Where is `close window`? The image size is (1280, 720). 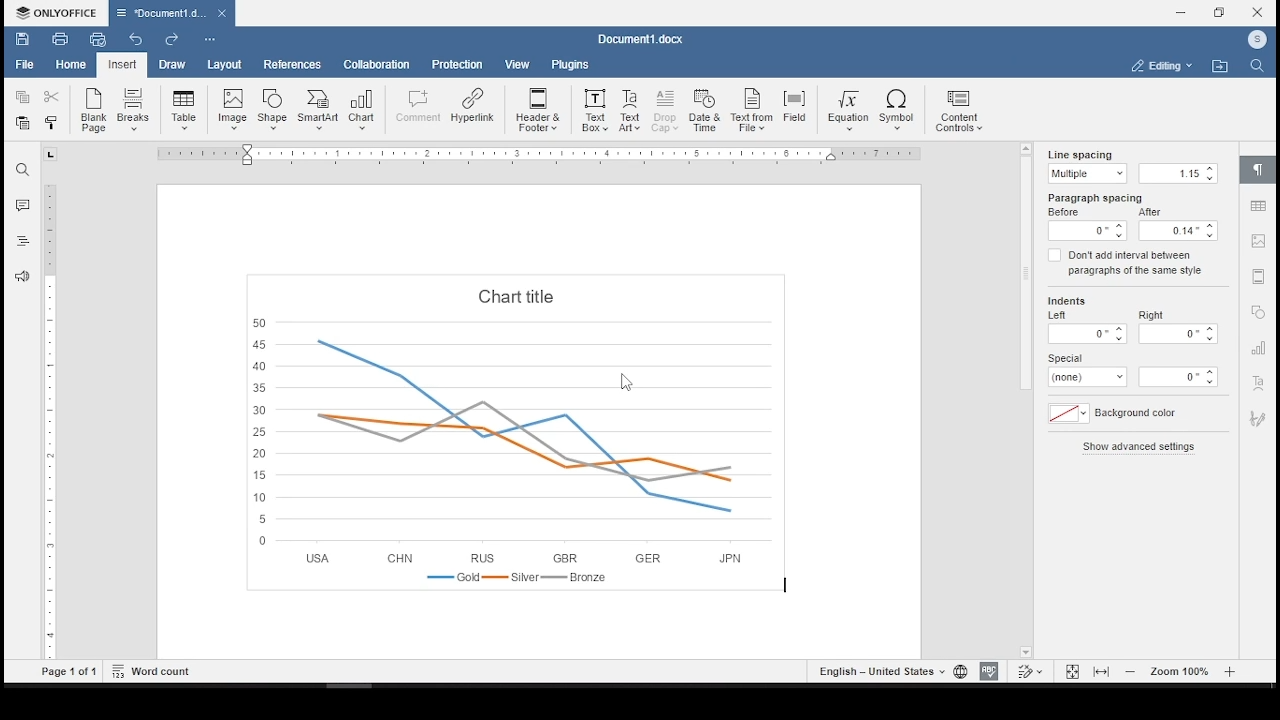
close window is located at coordinates (1258, 11).